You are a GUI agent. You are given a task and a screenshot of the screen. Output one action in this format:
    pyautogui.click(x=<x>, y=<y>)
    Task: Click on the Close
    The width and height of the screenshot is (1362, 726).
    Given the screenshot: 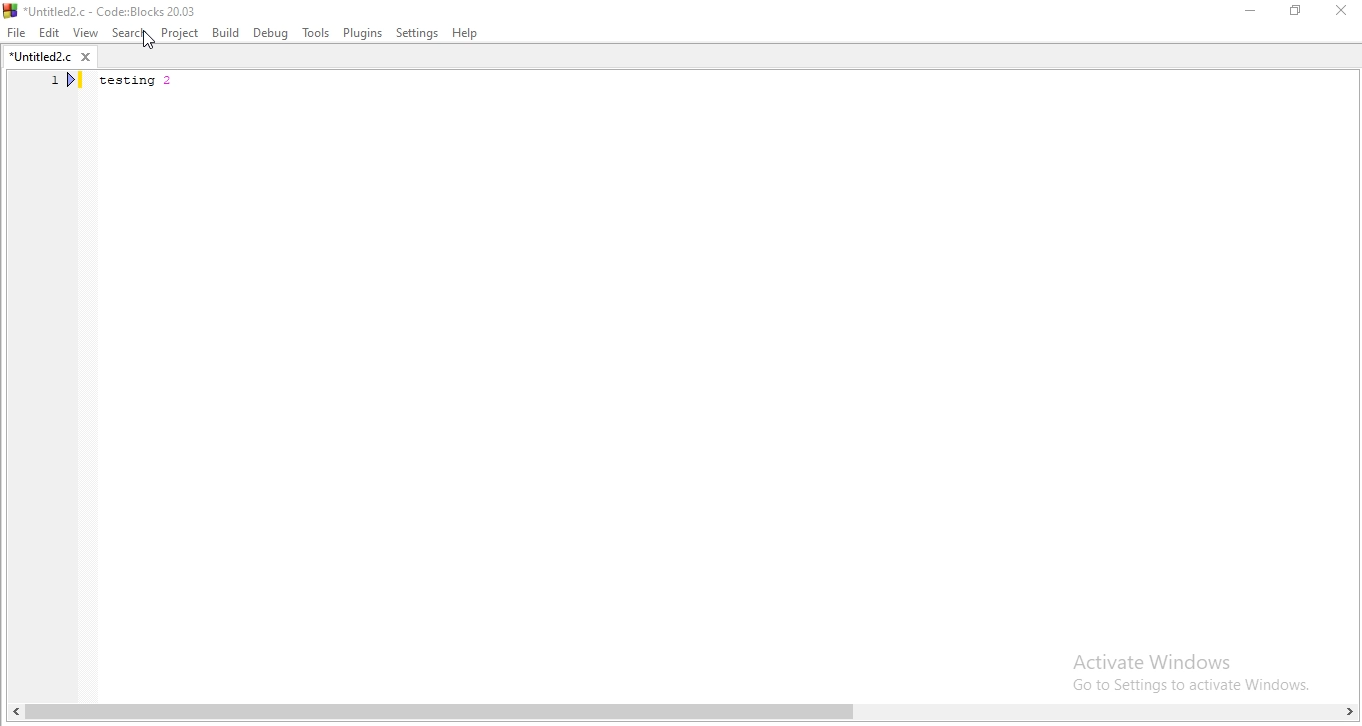 What is the action you would take?
    pyautogui.click(x=1343, y=12)
    